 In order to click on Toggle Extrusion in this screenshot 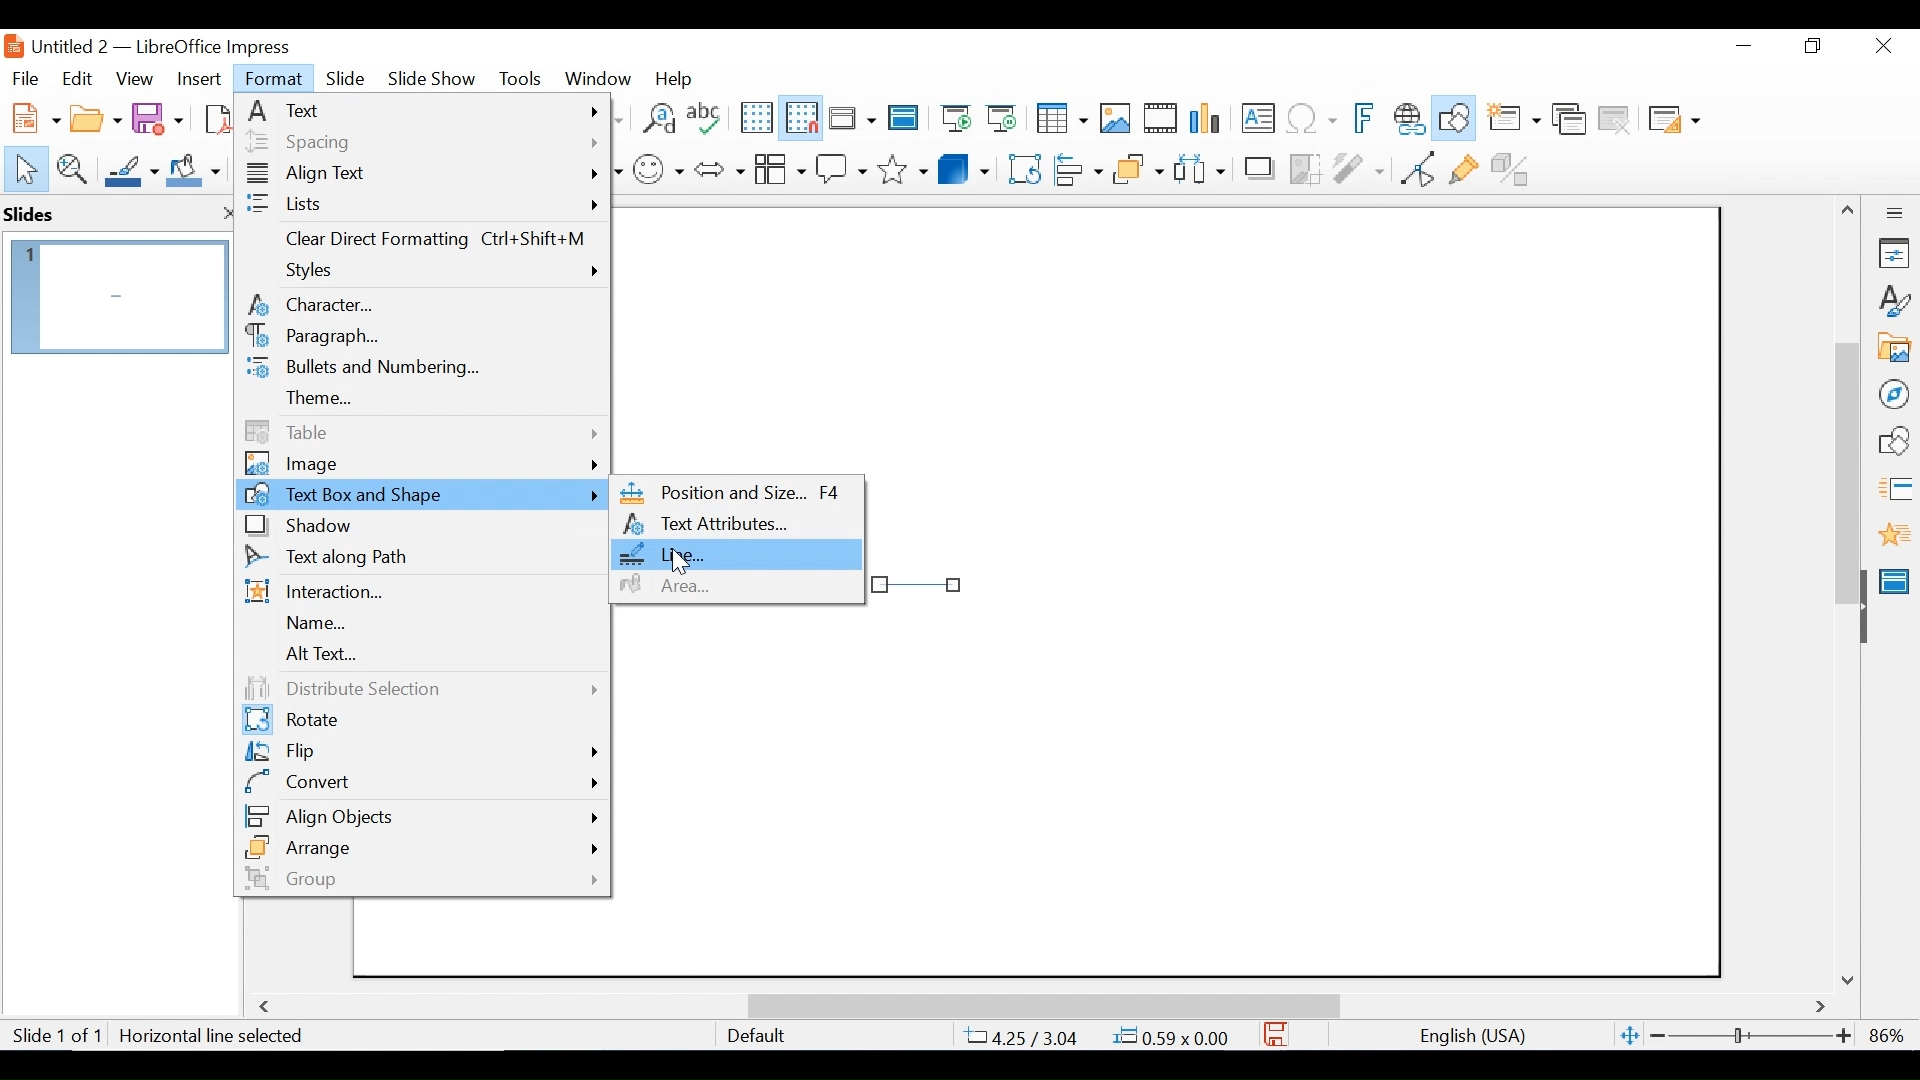, I will do `click(1515, 167)`.